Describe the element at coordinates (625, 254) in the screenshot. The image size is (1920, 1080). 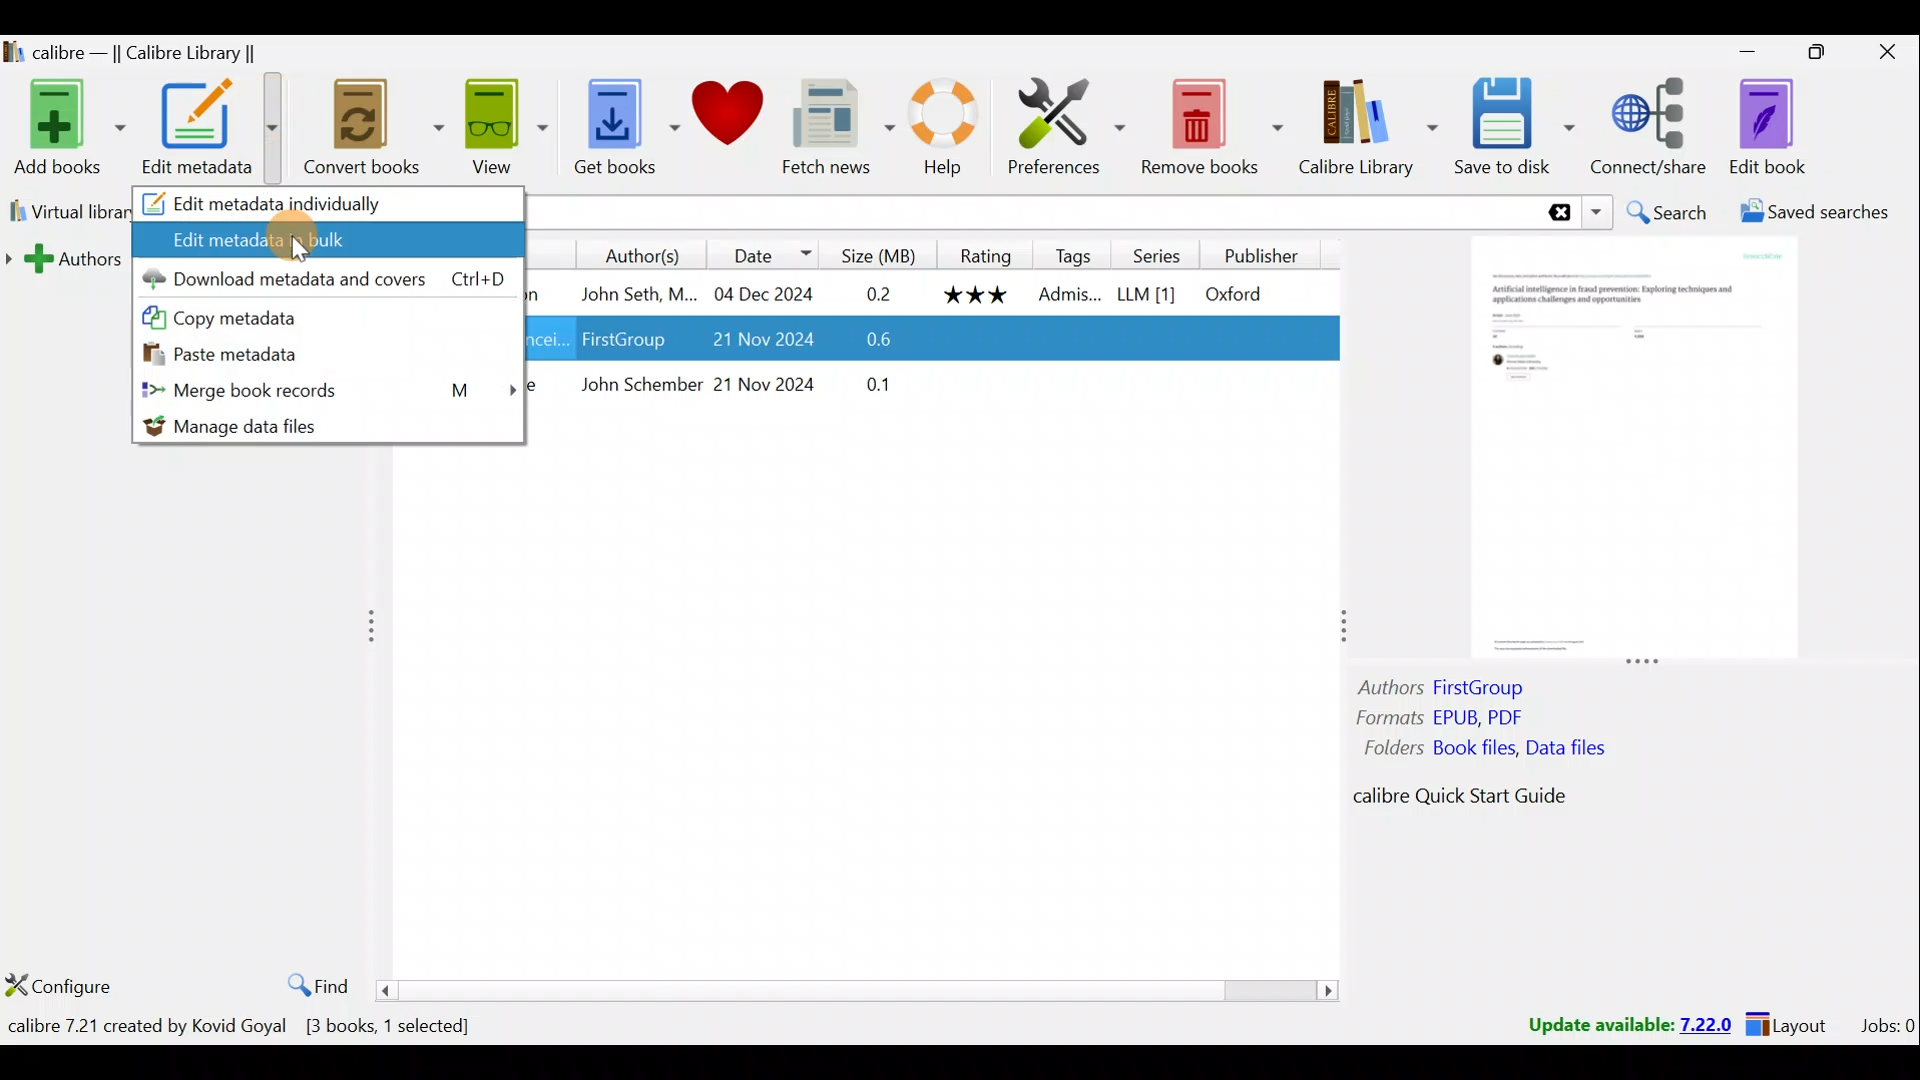
I see `Authors` at that location.